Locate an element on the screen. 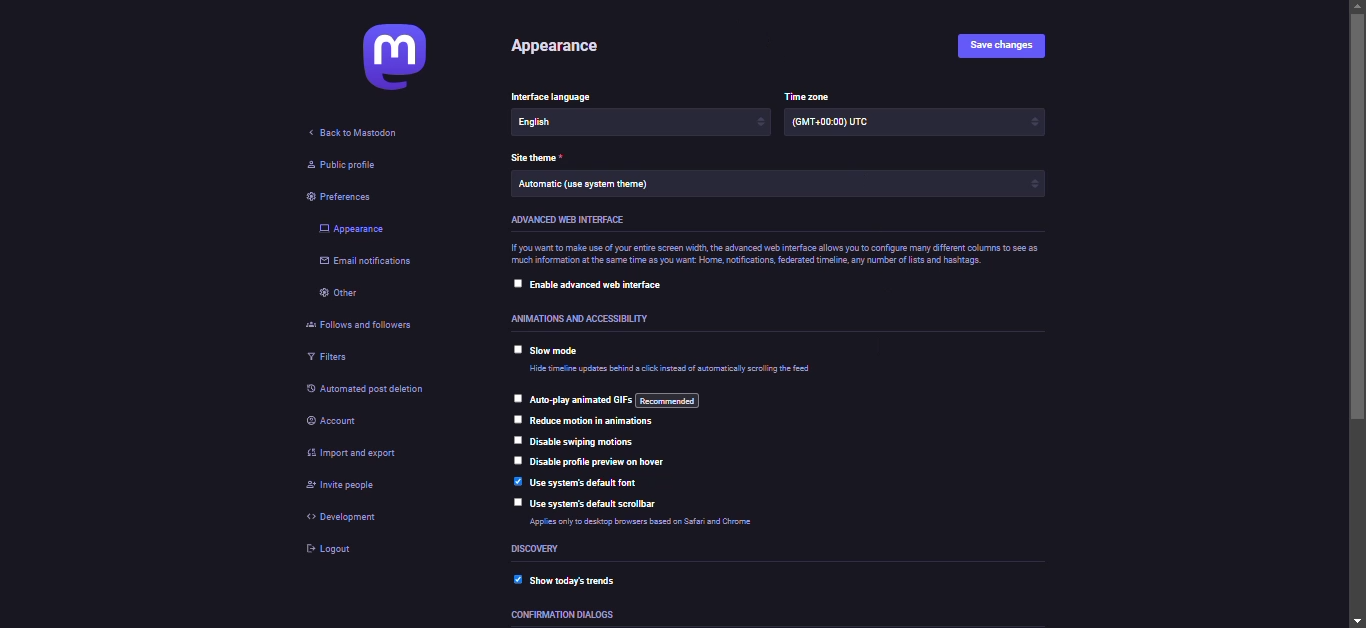 Image resolution: width=1366 pixels, height=628 pixels. enabled is located at coordinates (518, 481).